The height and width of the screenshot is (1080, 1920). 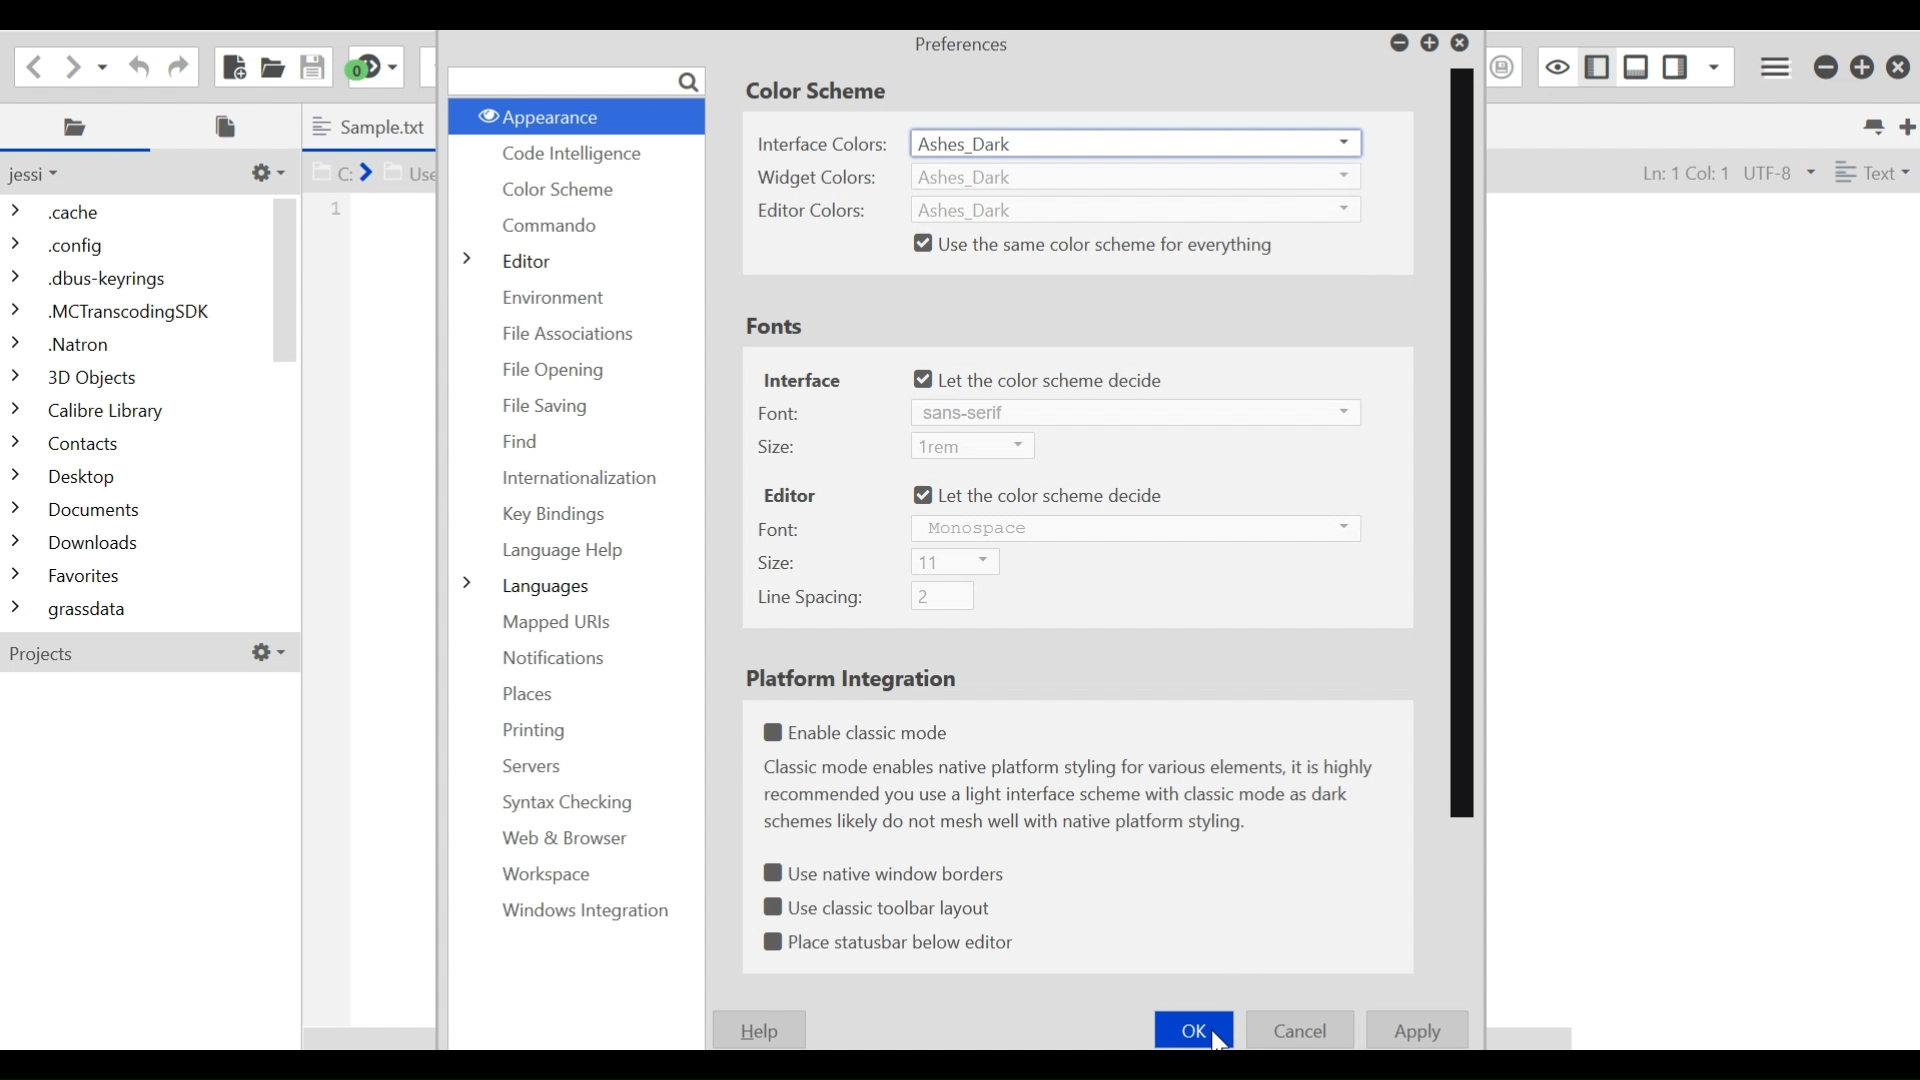 What do you see at coordinates (1904, 124) in the screenshot?
I see `New Tab` at bounding box center [1904, 124].